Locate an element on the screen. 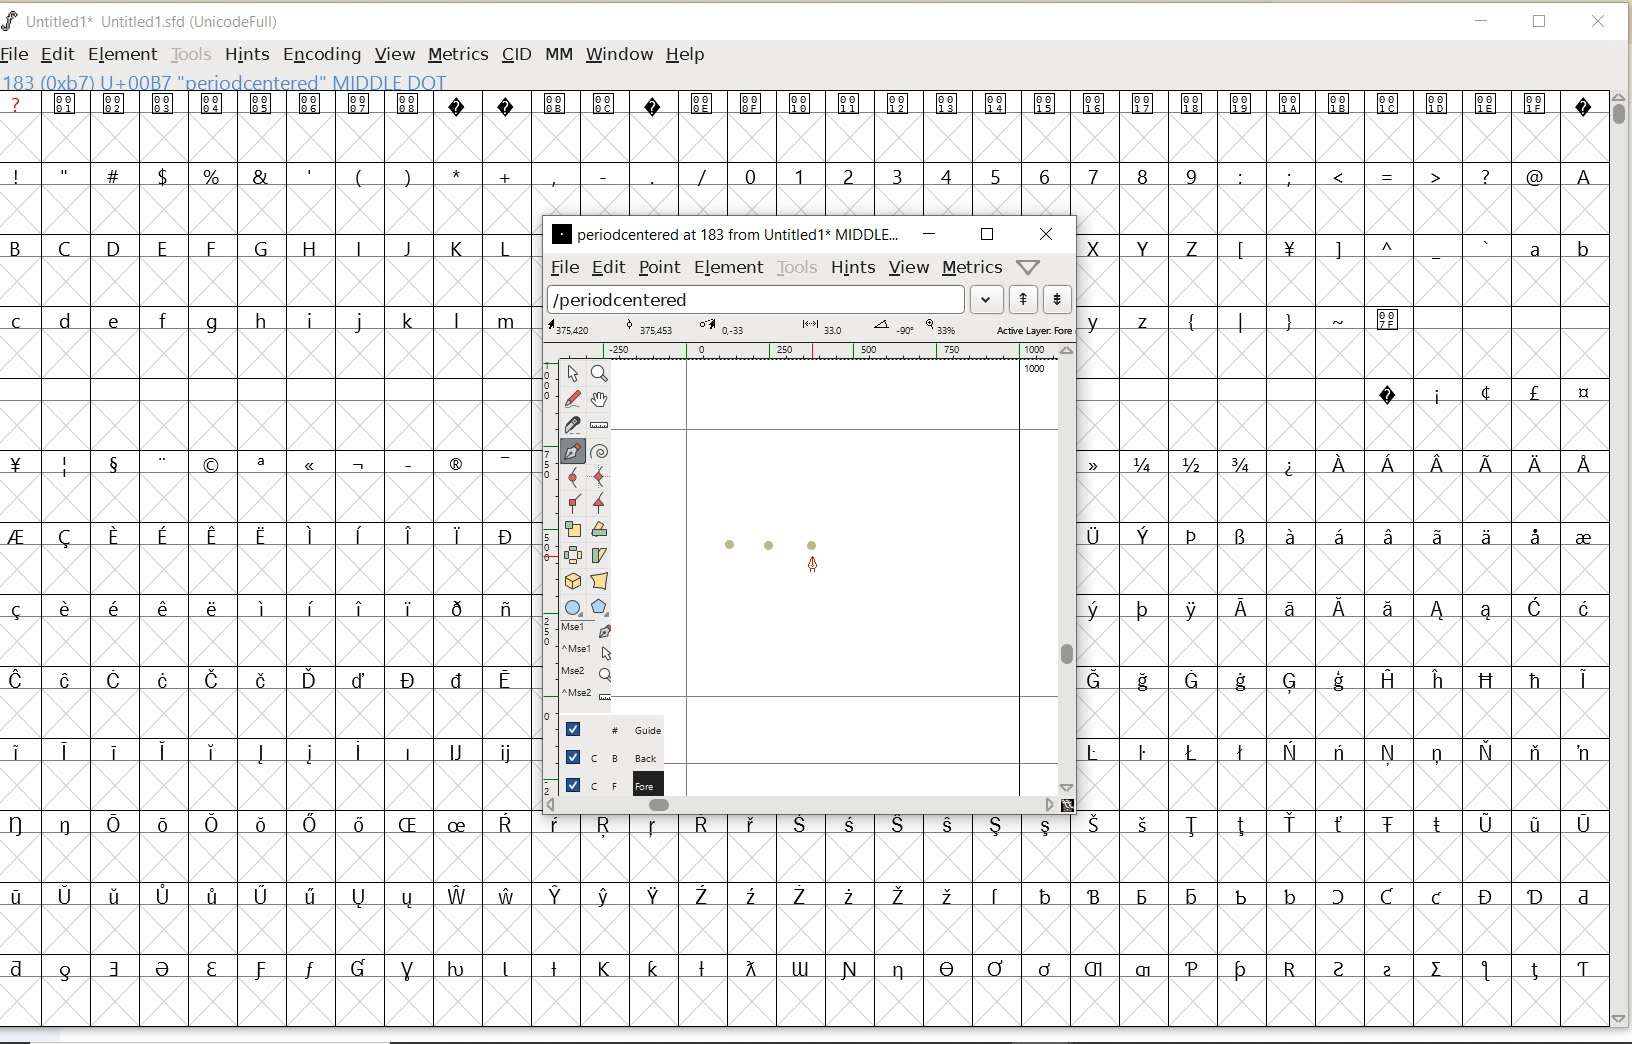  CID is located at coordinates (516, 57).